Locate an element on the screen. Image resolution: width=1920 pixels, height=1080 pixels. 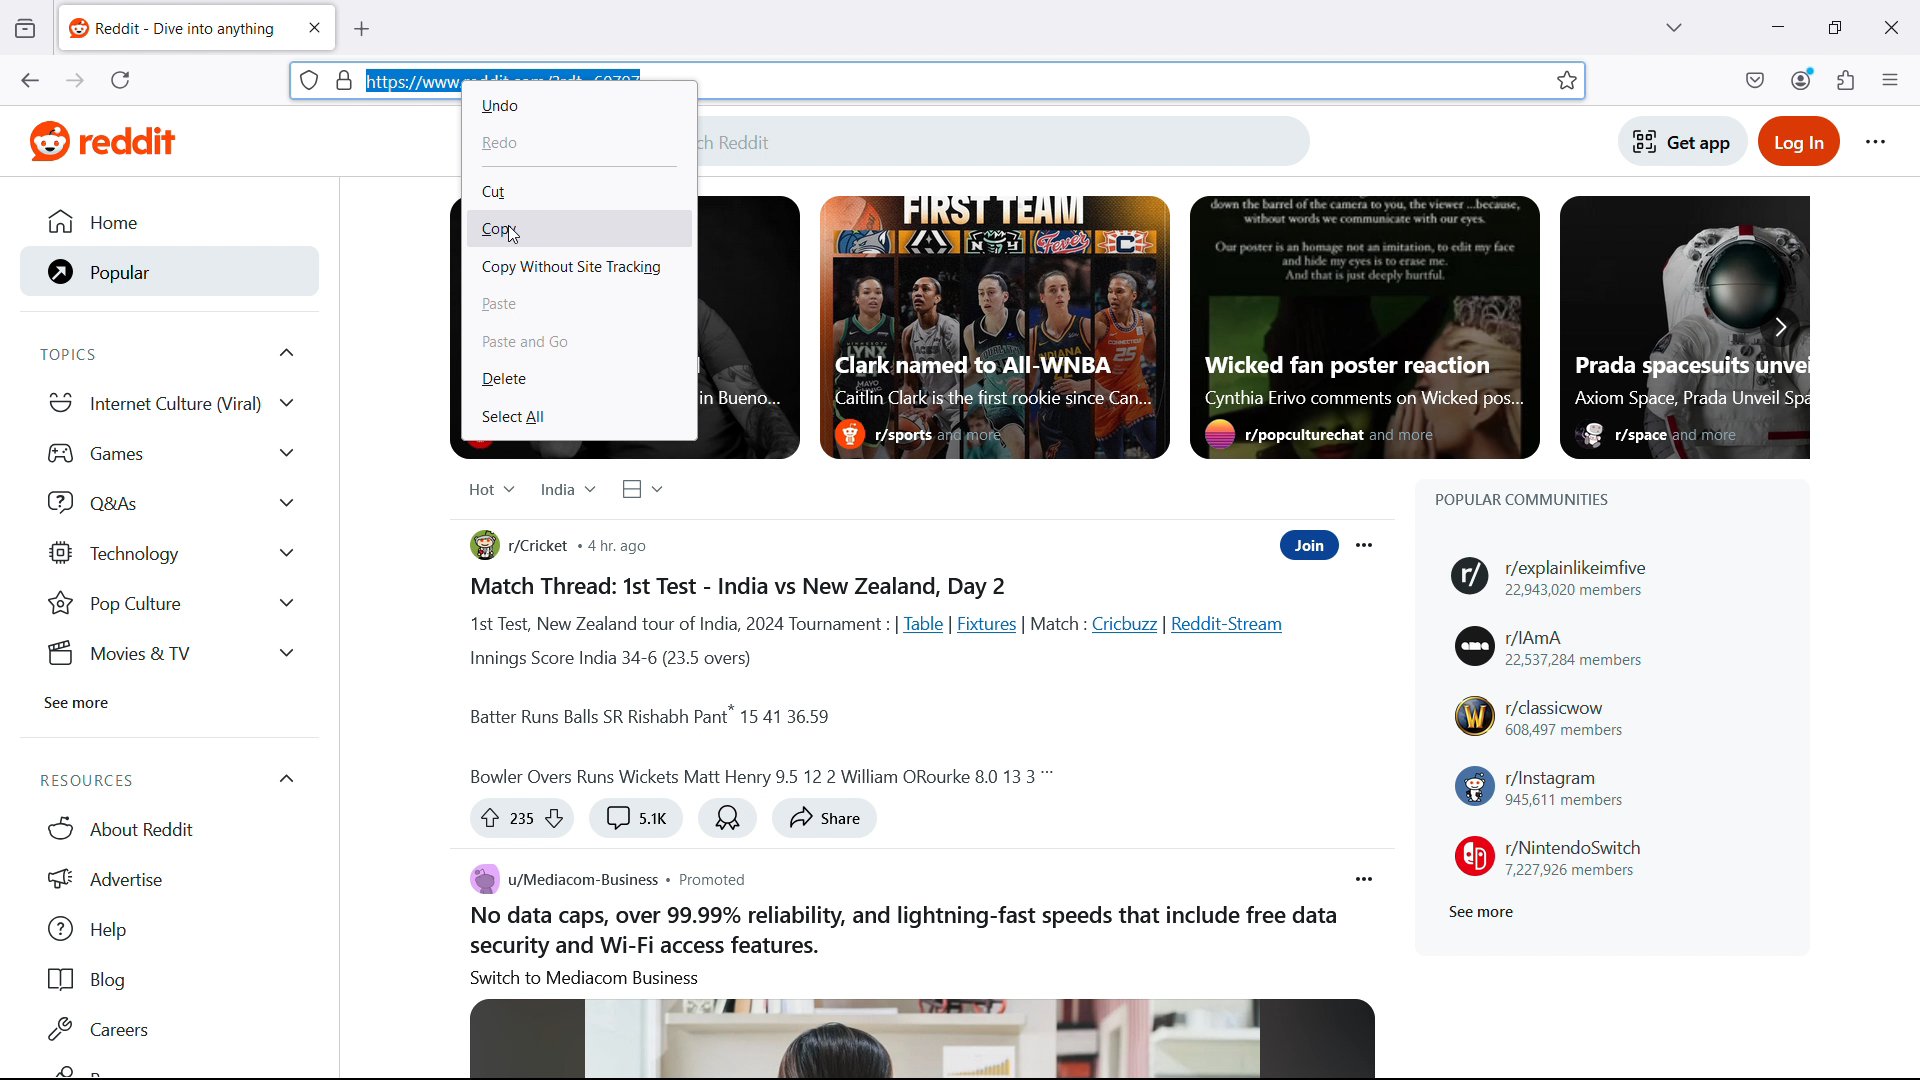
cursor is located at coordinates (515, 235).